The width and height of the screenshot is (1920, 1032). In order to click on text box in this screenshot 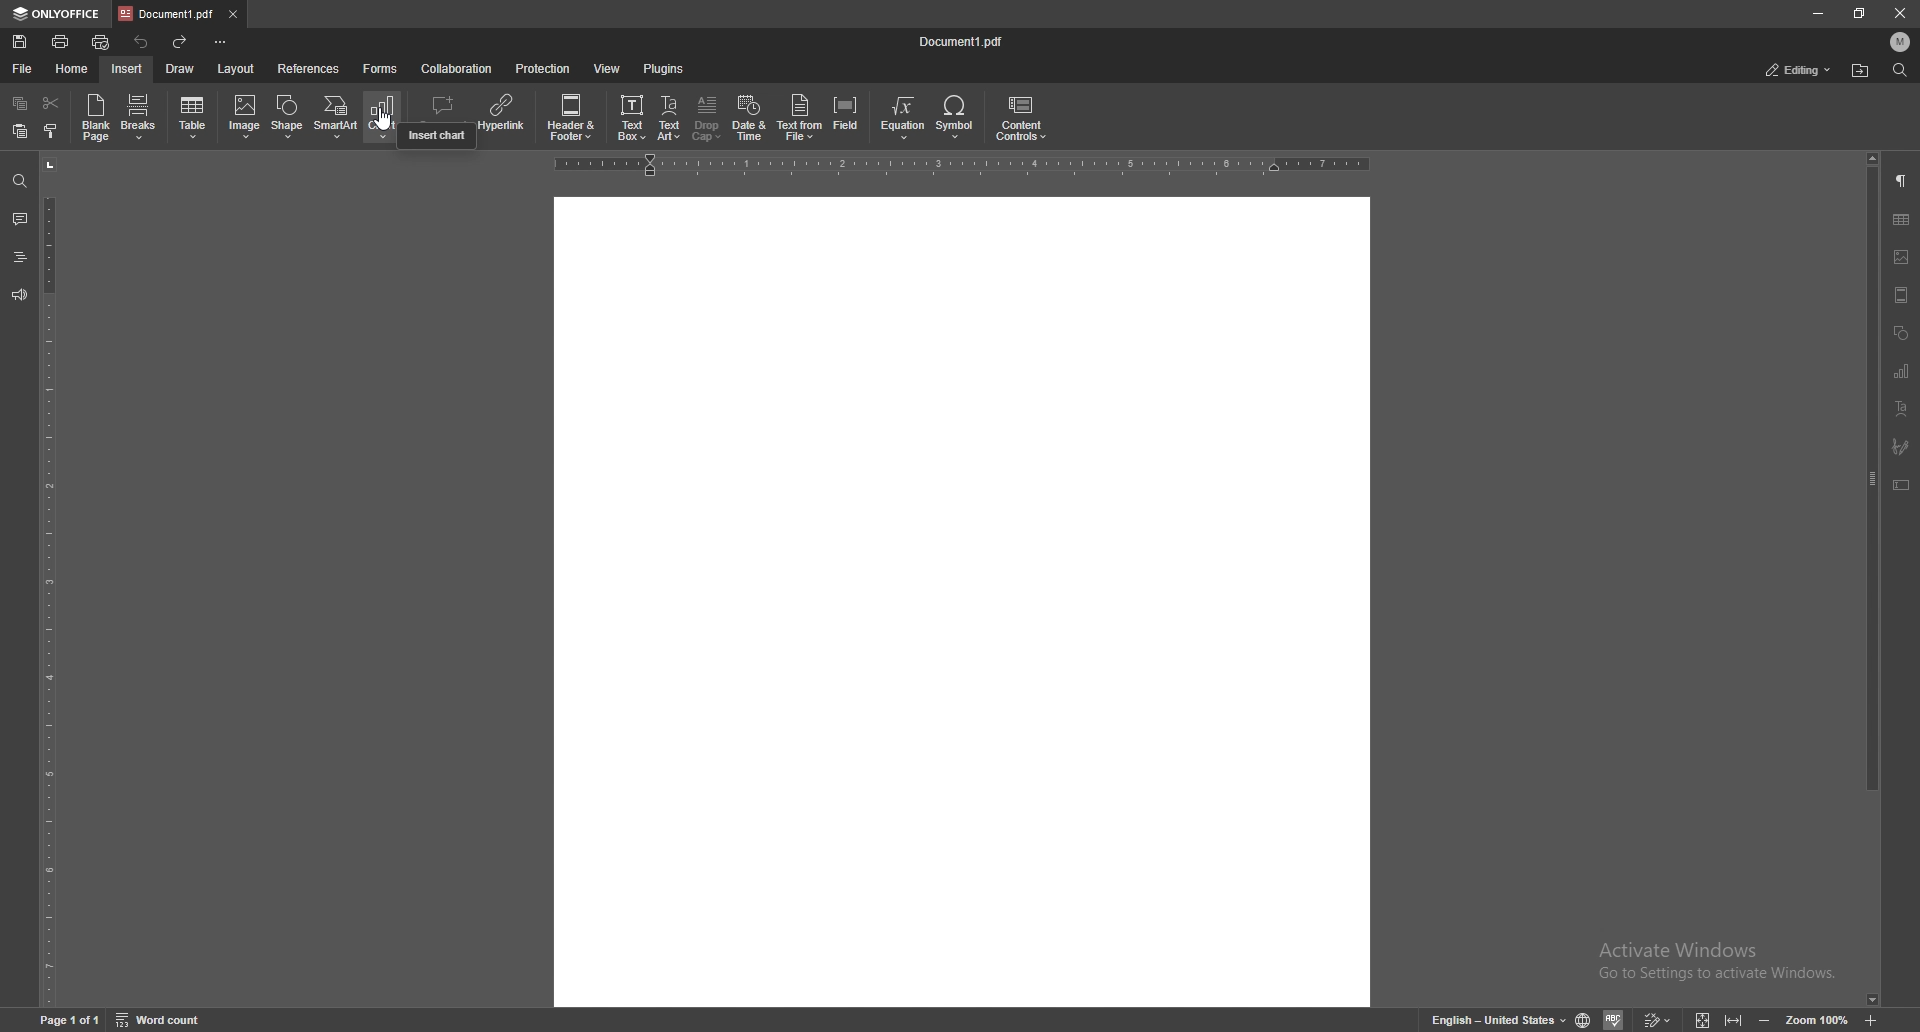, I will do `click(1901, 485)`.